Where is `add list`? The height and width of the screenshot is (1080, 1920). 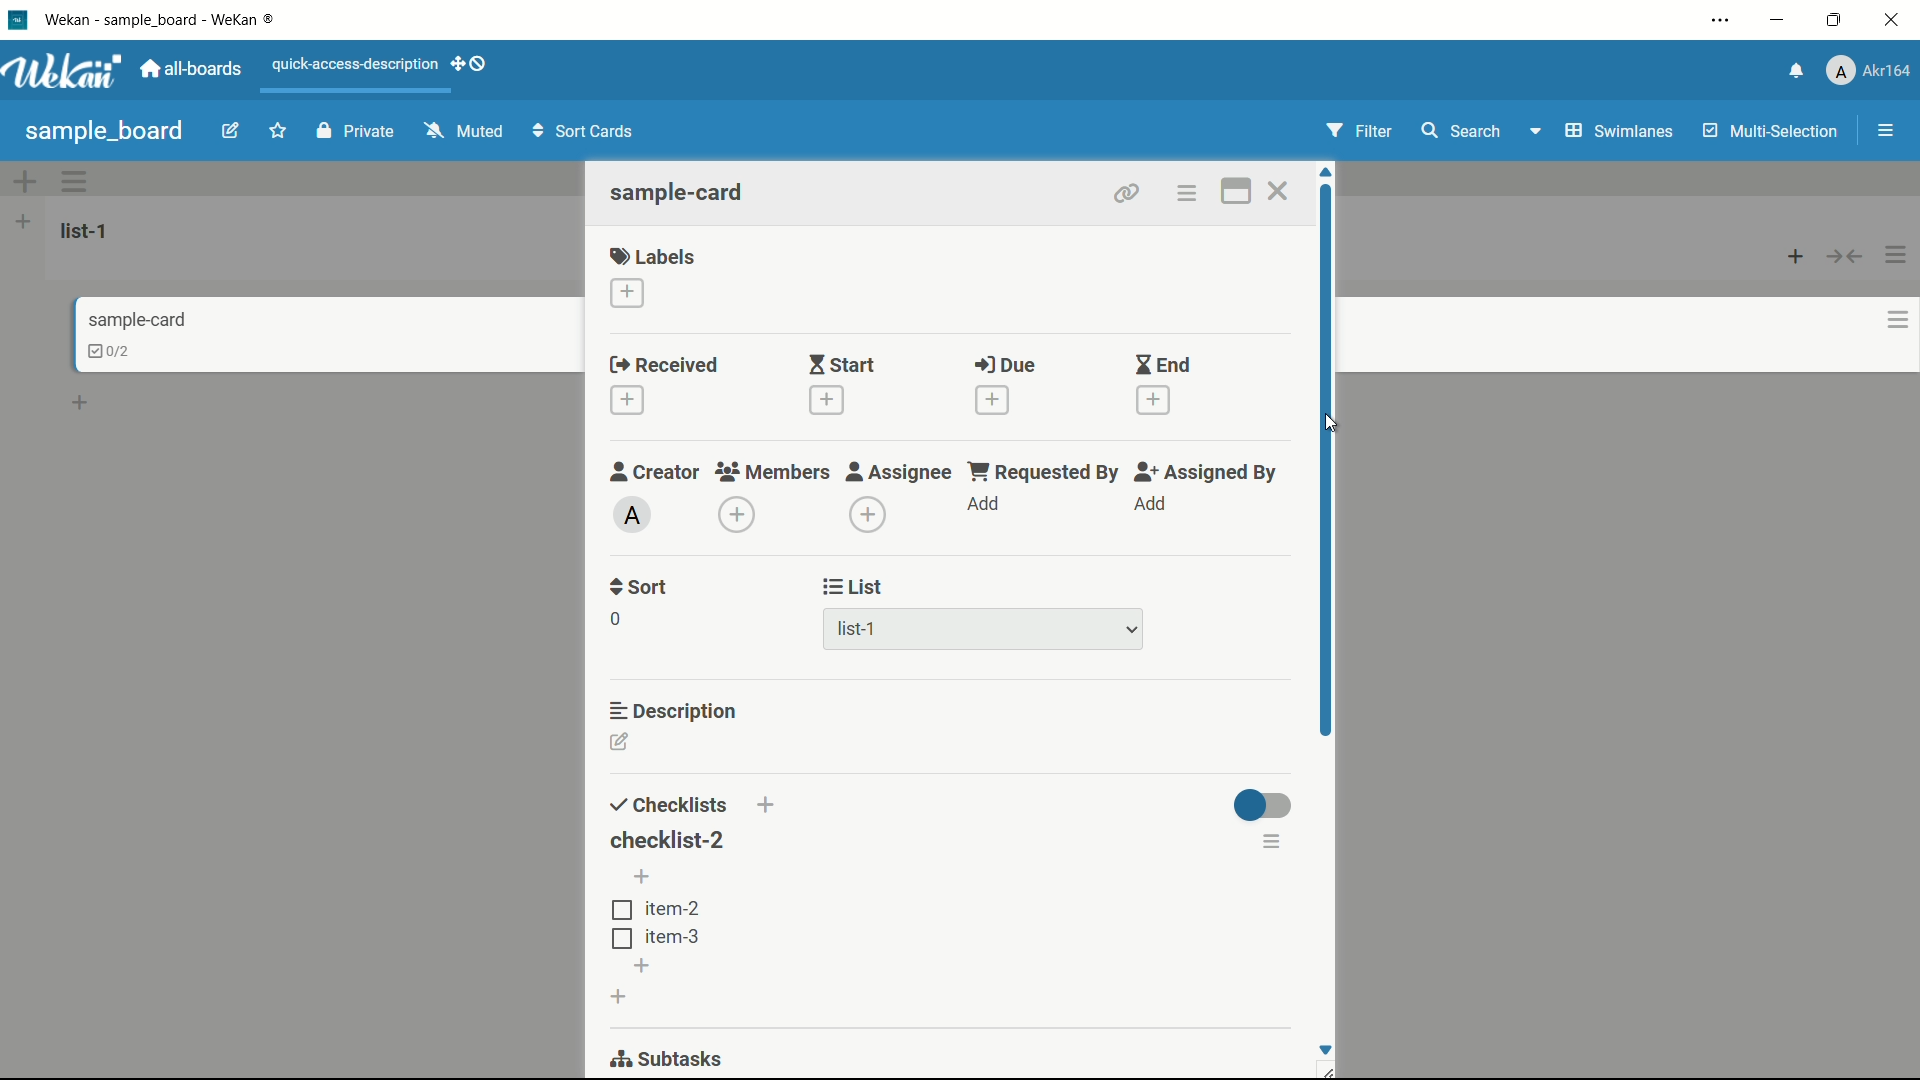 add list is located at coordinates (23, 222).